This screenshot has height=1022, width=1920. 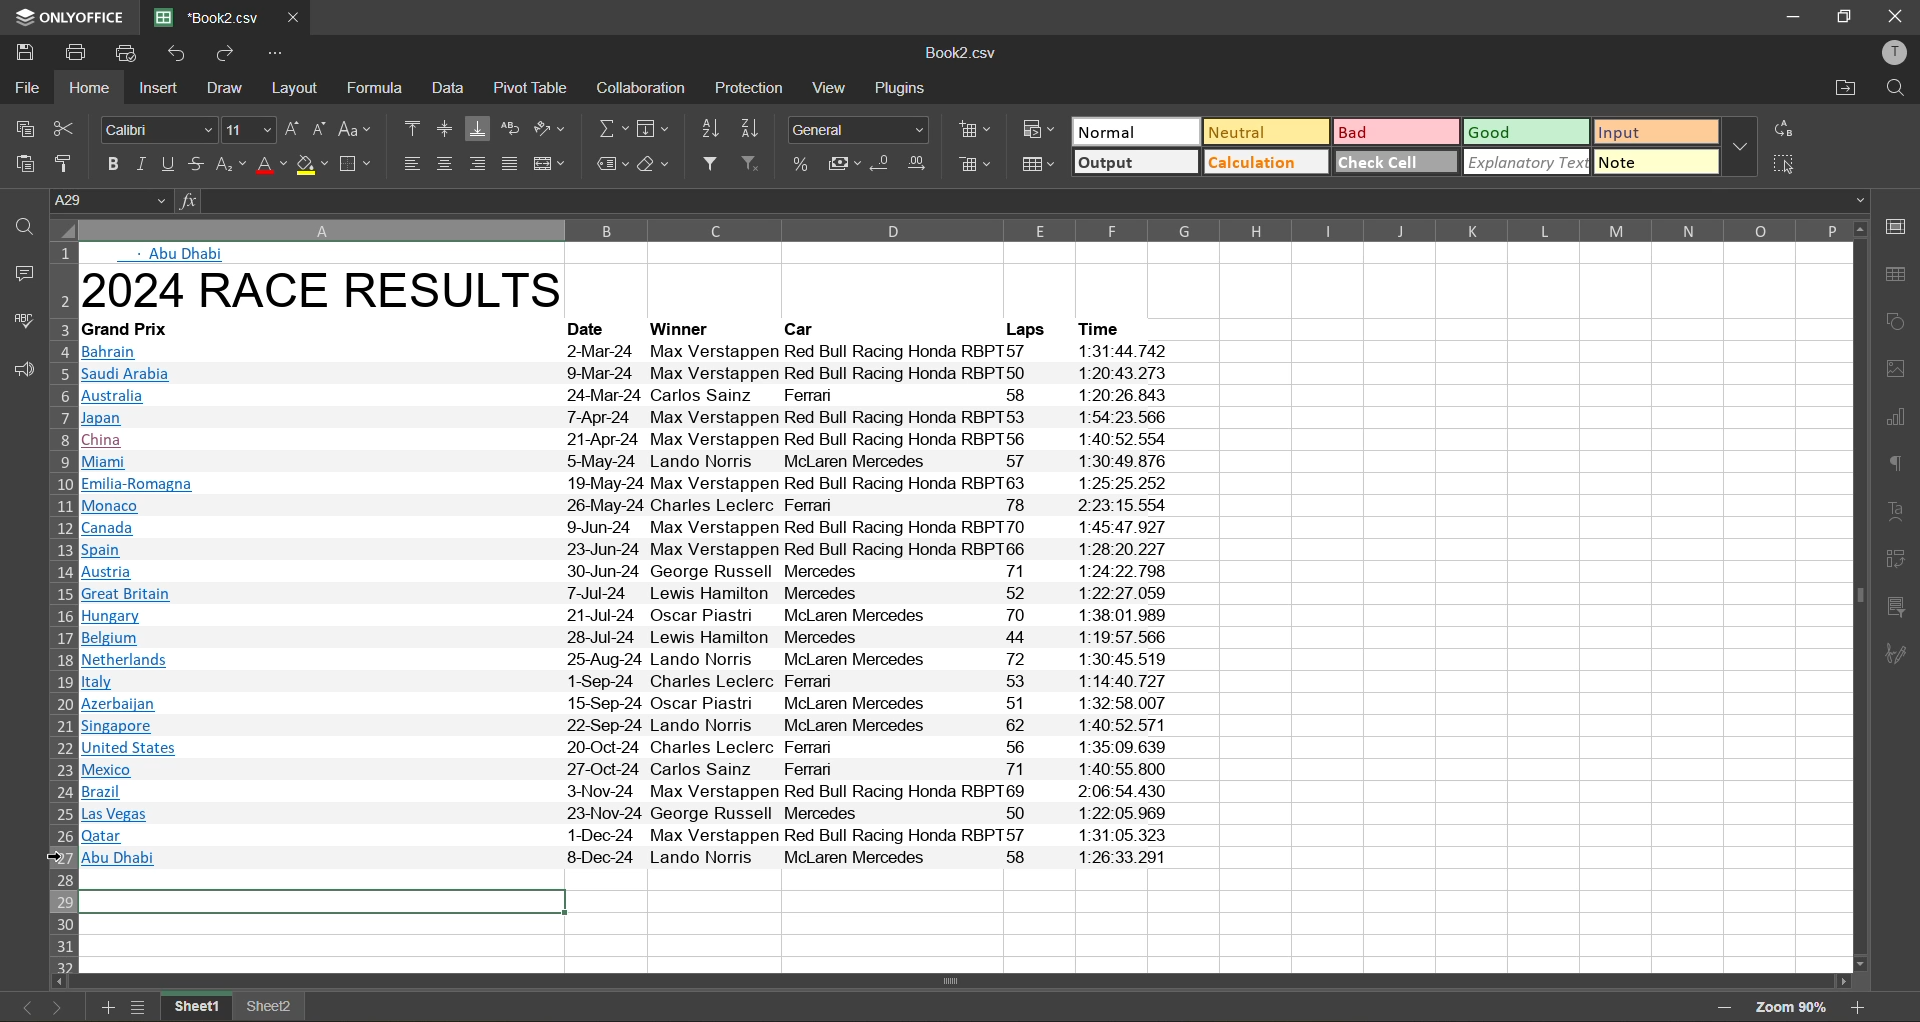 What do you see at coordinates (974, 167) in the screenshot?
I see `delete cells` at bounding box center [974, 167].